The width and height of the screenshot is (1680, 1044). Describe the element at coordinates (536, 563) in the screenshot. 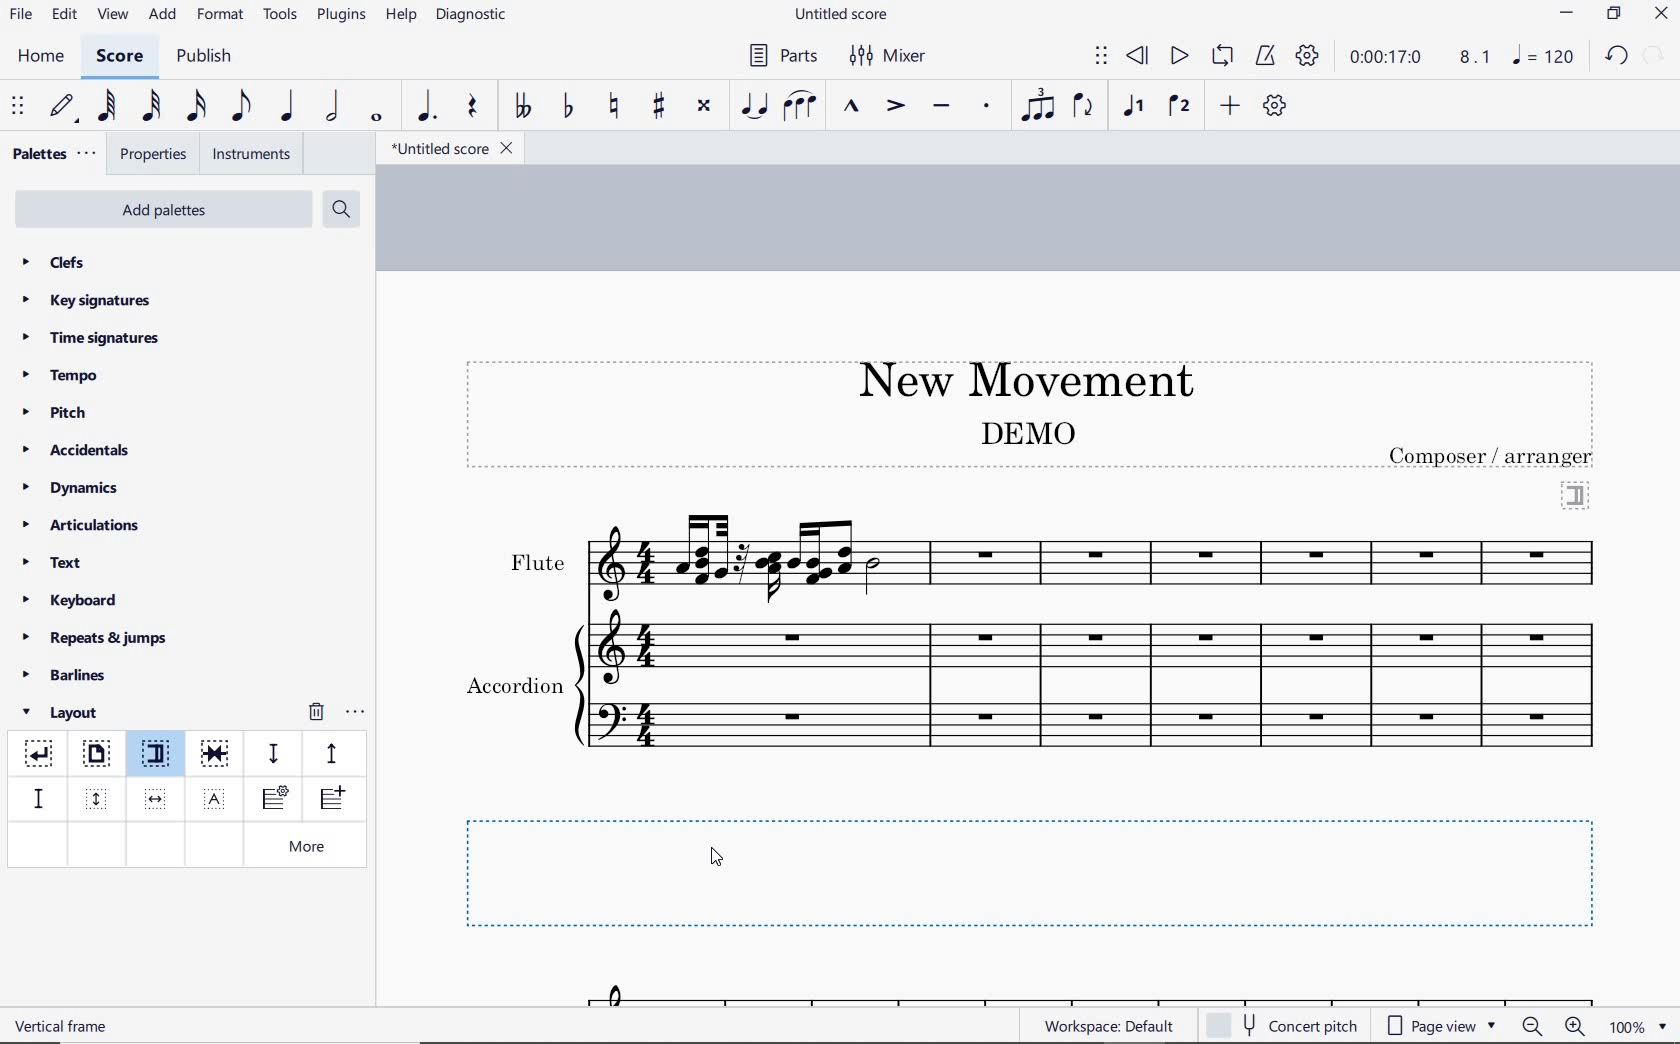

I see `text` at that location.